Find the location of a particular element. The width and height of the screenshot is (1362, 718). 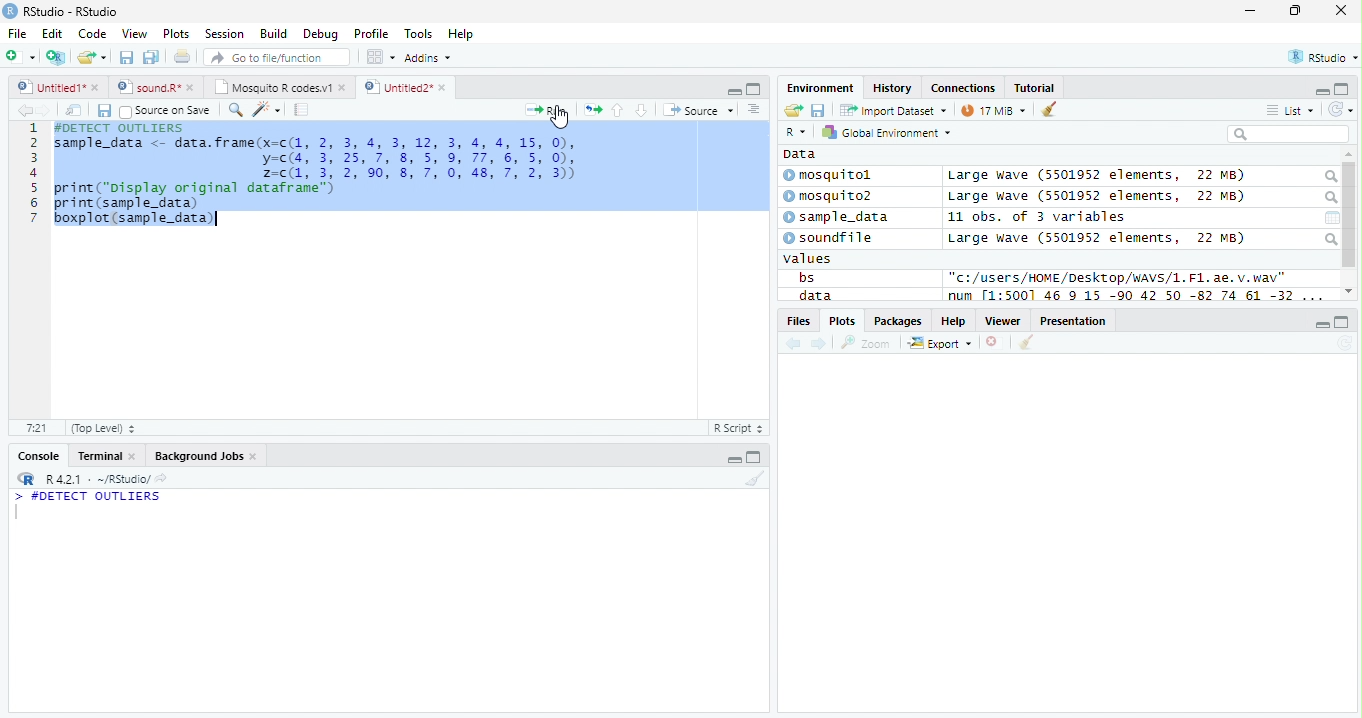

Build is located at coordinates (274, 33).